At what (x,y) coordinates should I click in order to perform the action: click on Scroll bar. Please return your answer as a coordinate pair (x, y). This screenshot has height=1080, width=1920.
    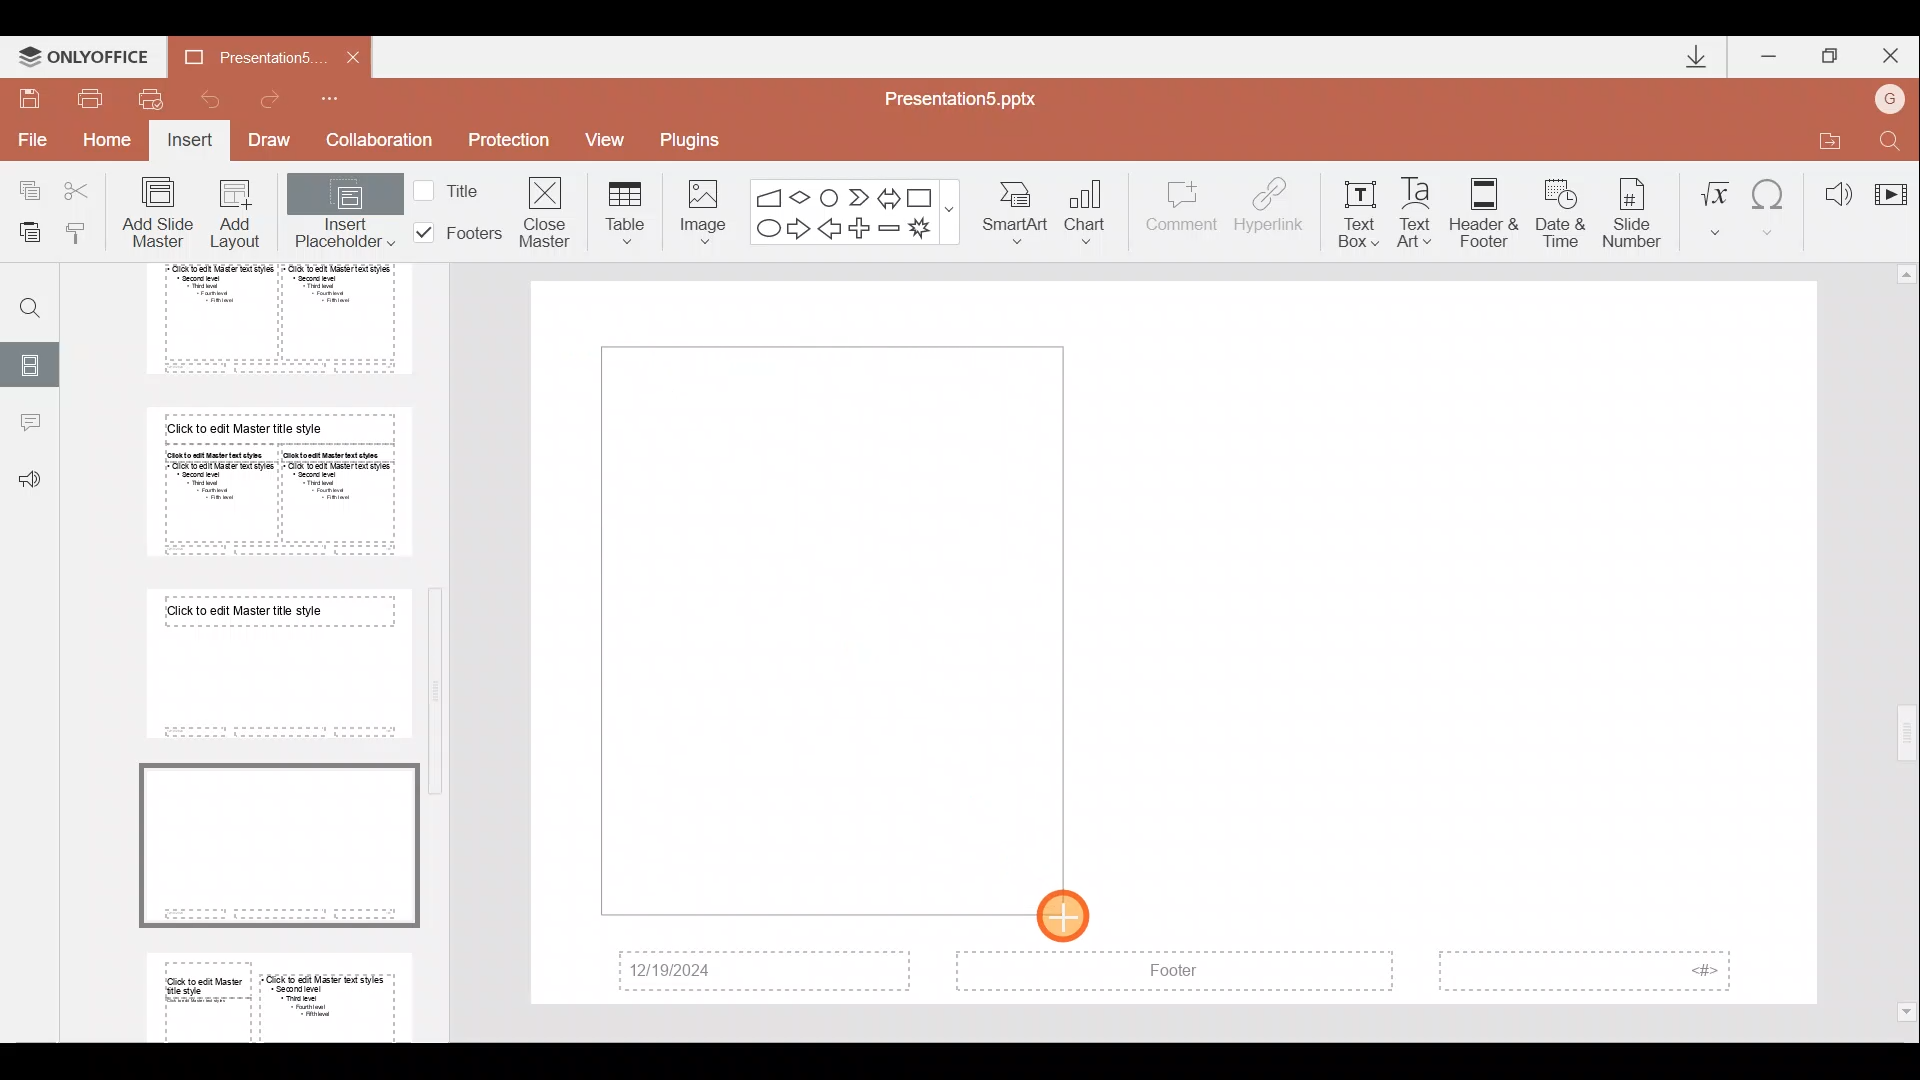
    Looking at the image, I should click on (440, 640).